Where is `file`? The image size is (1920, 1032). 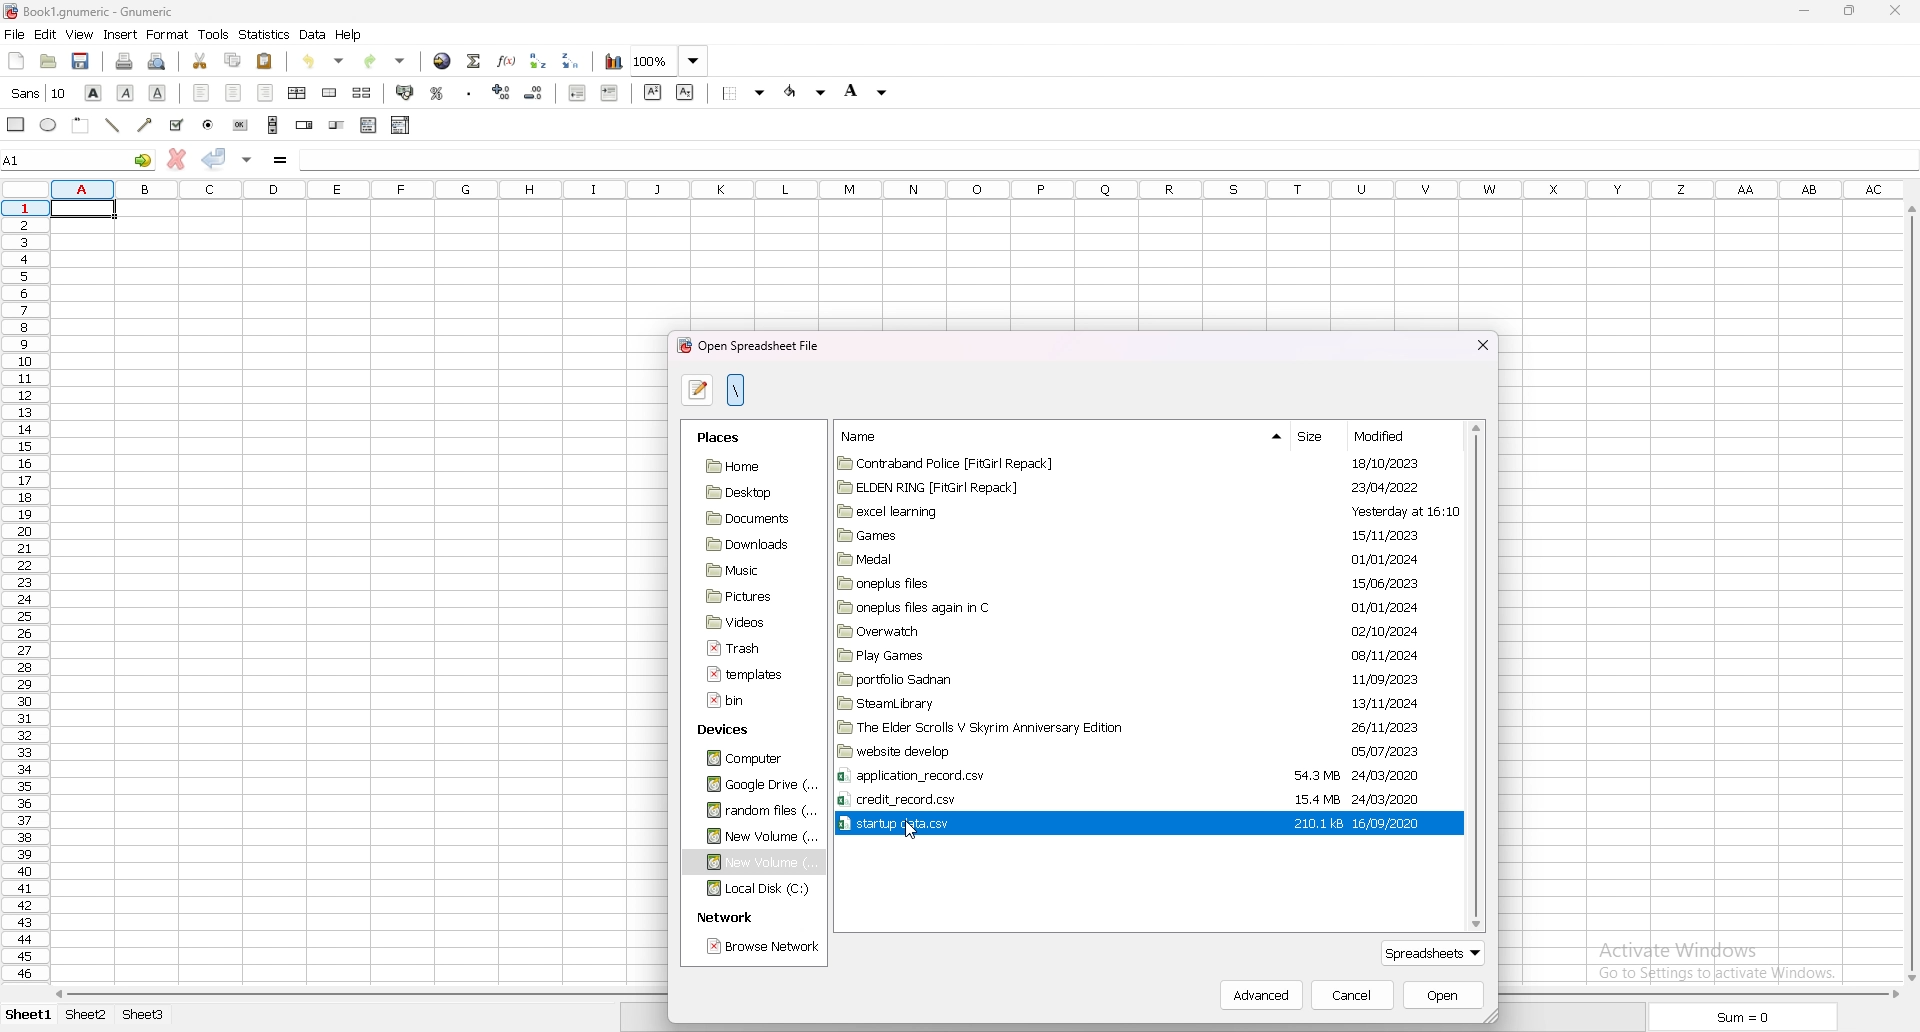 file is located at coordinates (743, 649).